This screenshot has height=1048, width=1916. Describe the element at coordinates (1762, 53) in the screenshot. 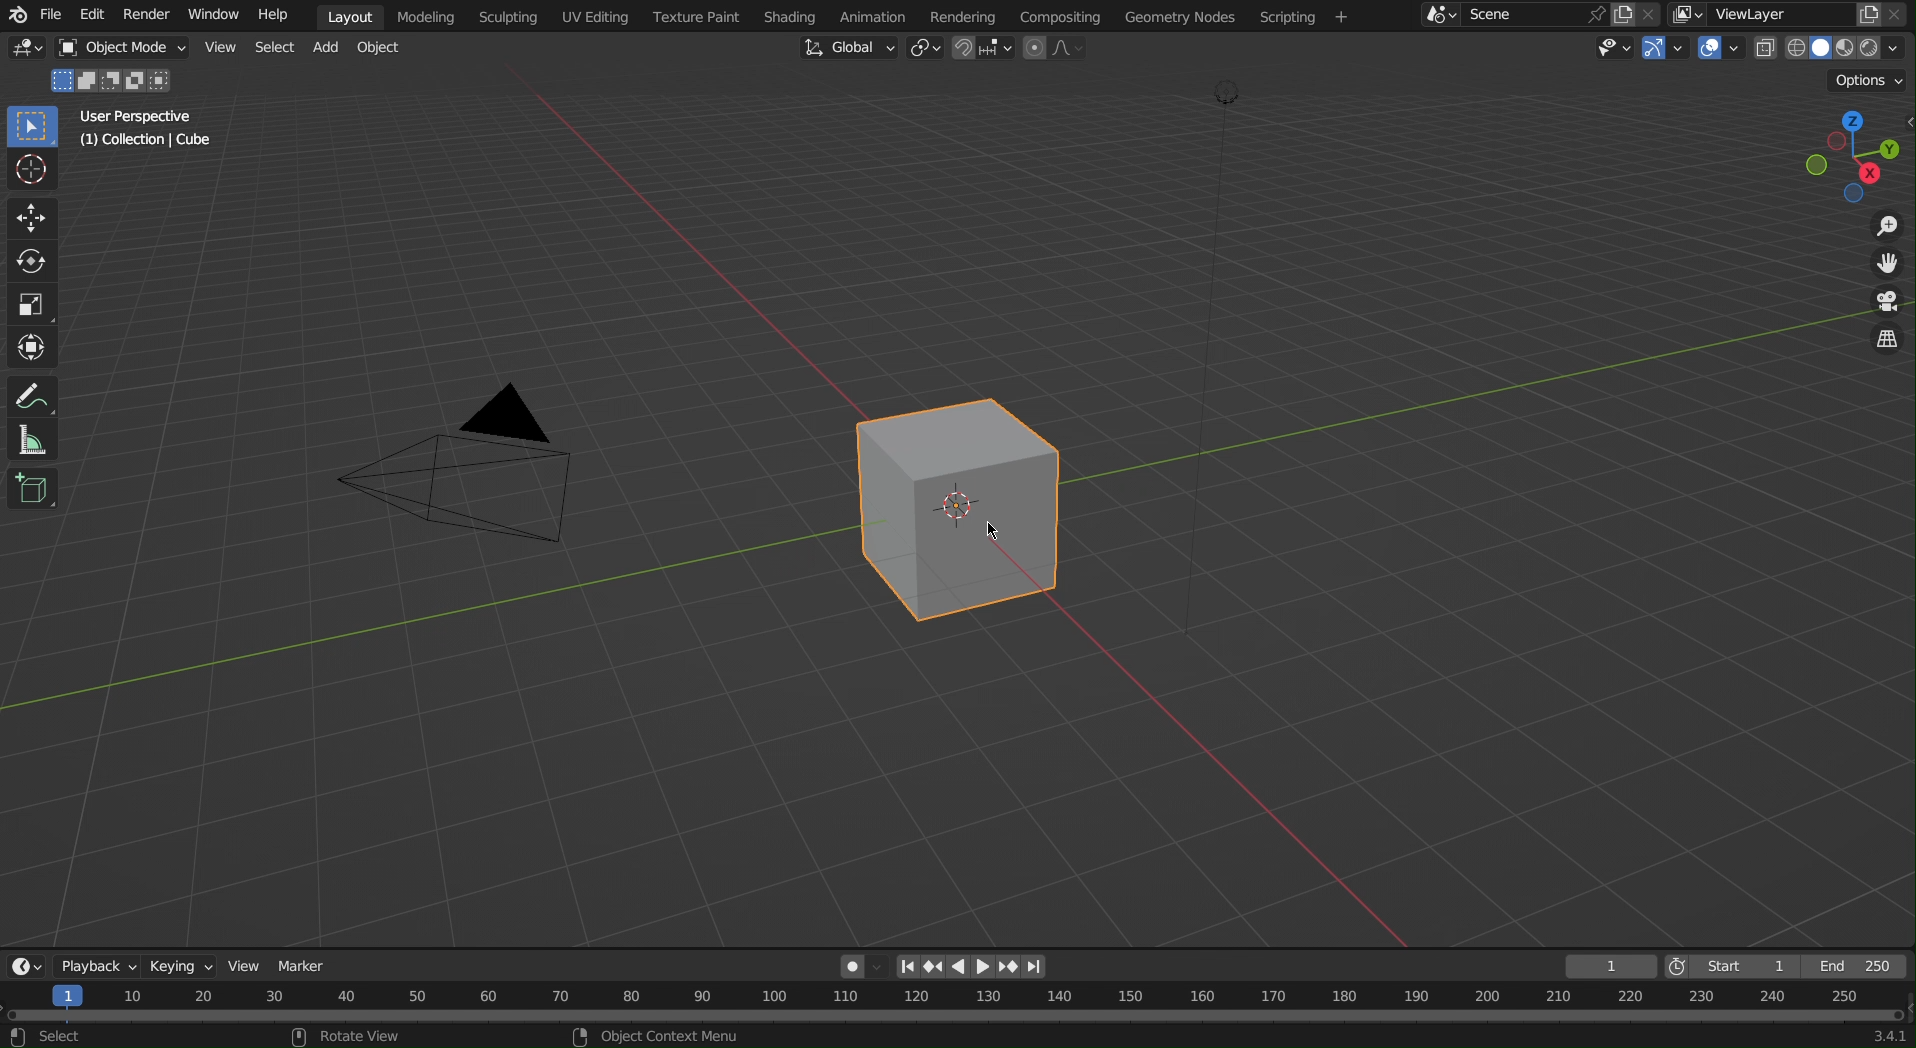

I see `Toggle X-Ray` at that location.